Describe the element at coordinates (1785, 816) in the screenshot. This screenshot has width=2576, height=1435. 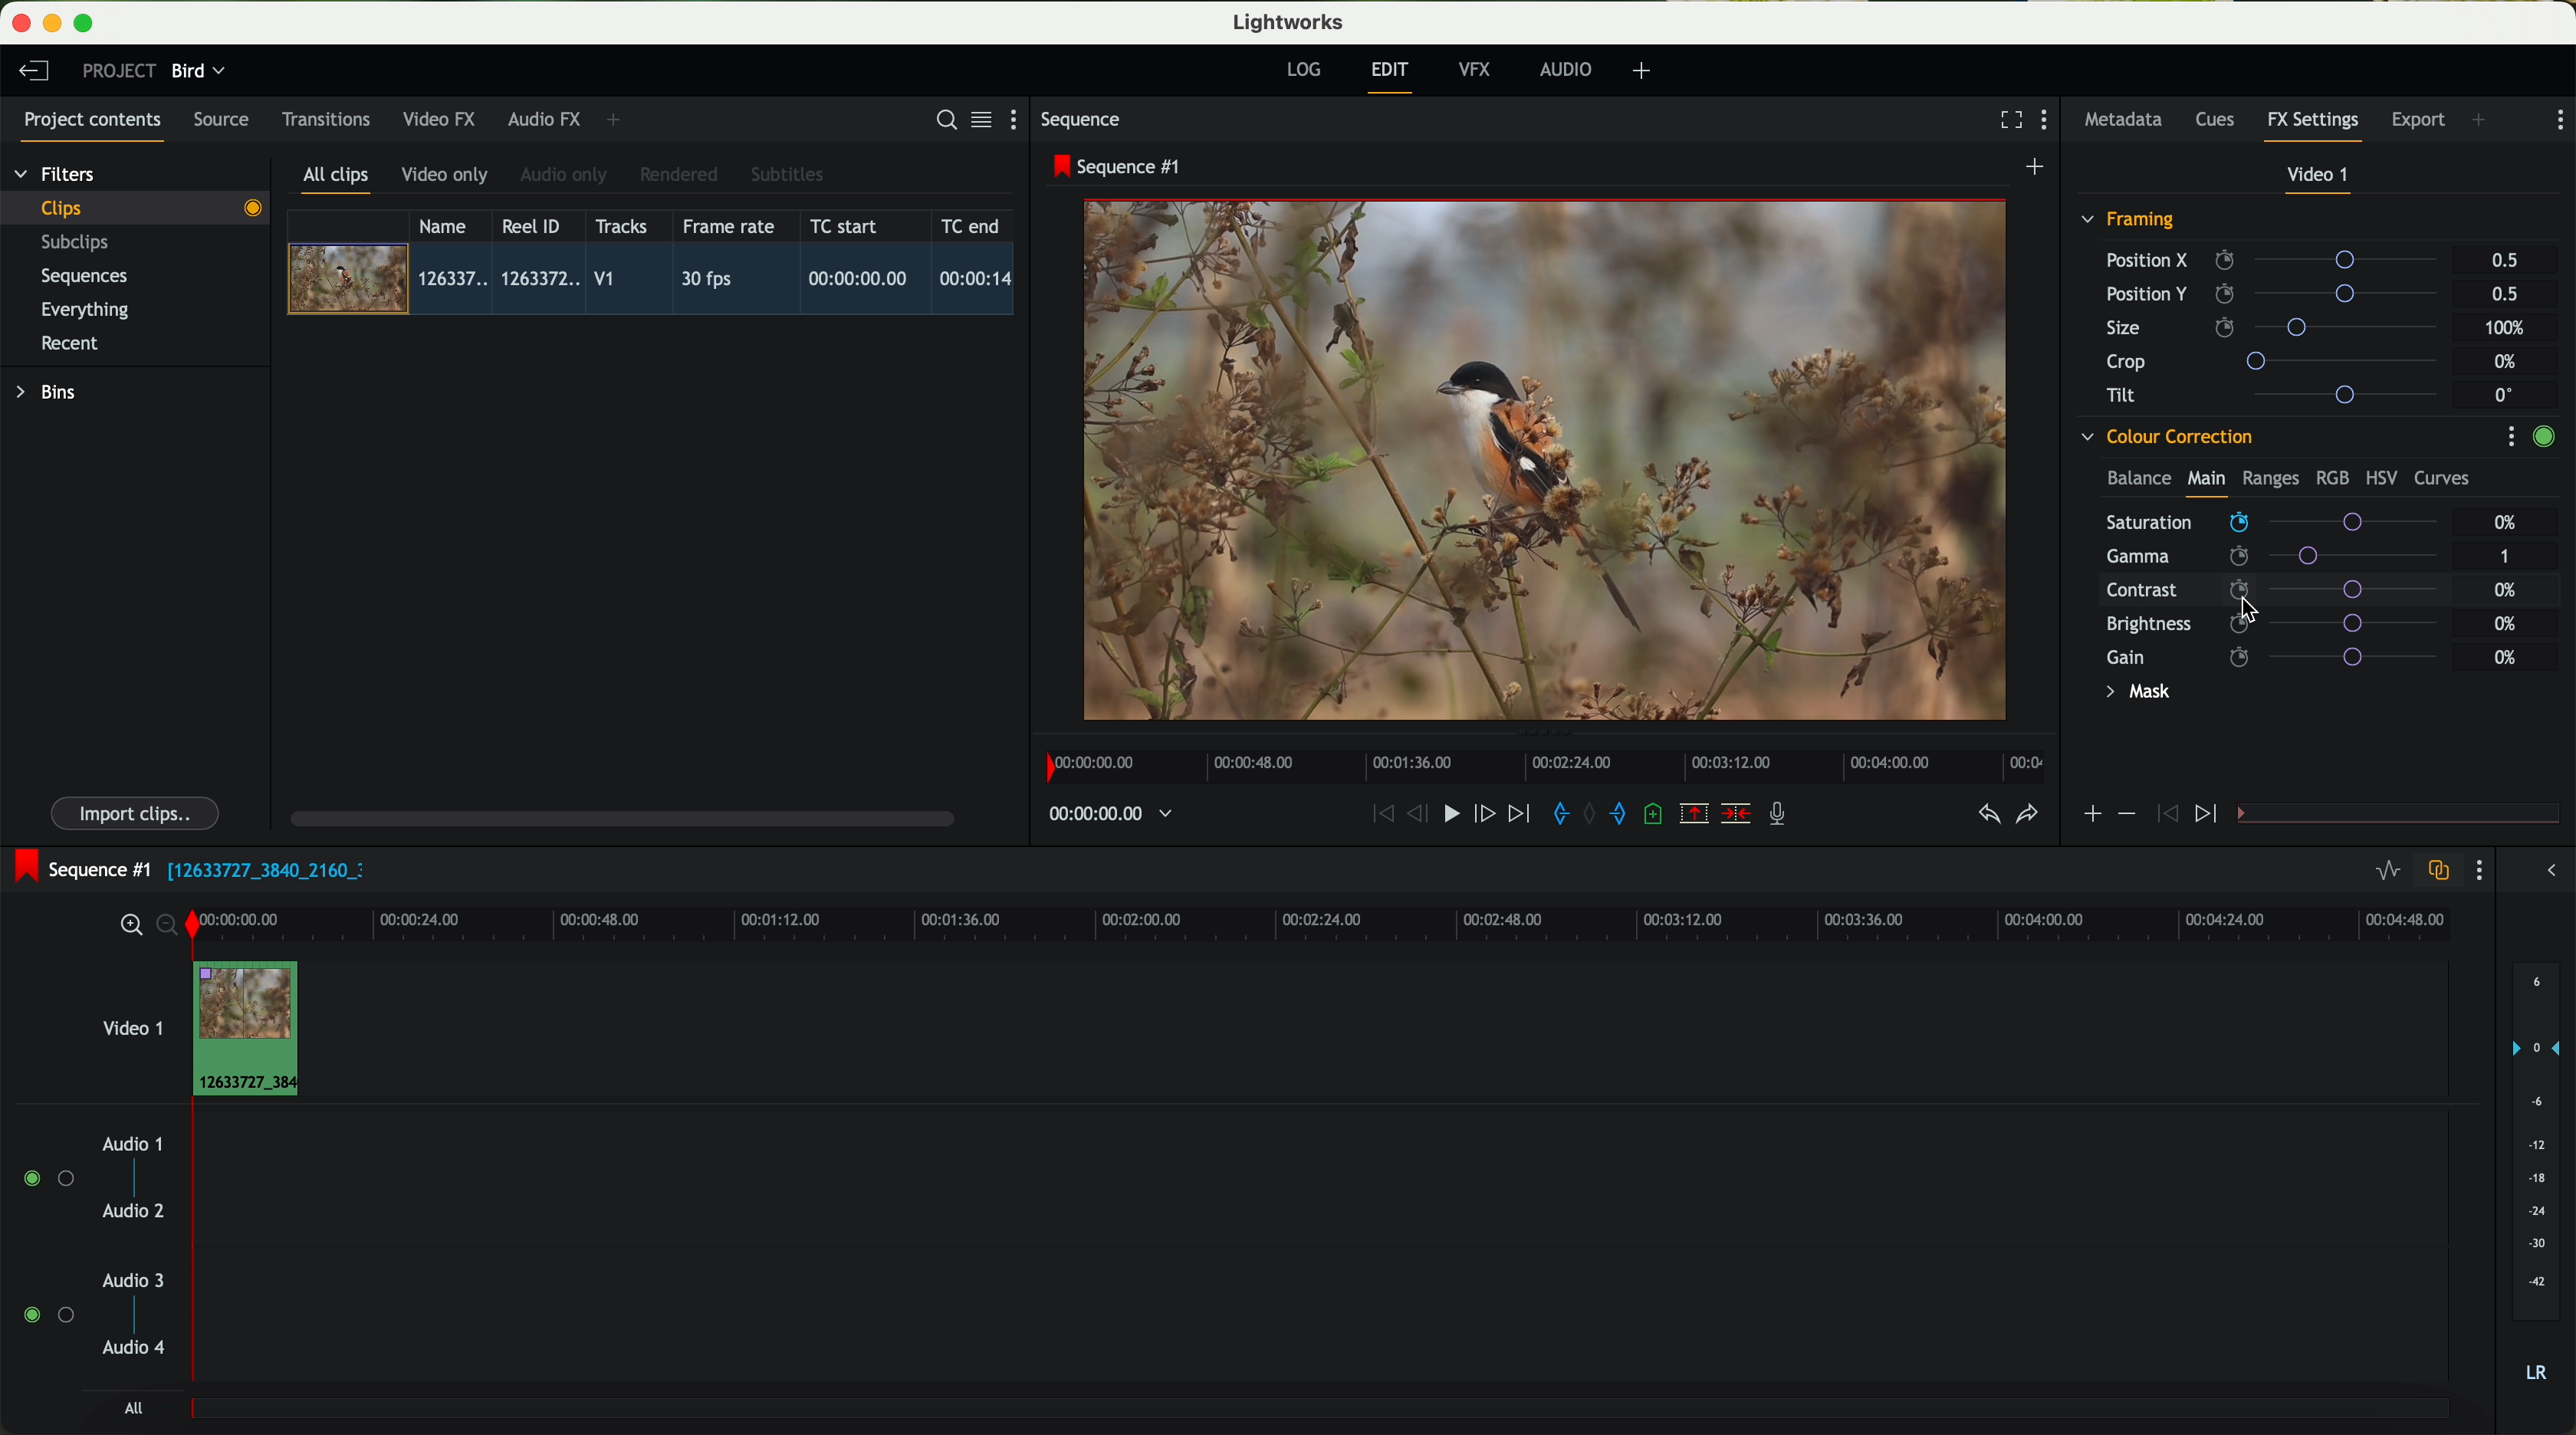
I see `record a voice-over` at that location.